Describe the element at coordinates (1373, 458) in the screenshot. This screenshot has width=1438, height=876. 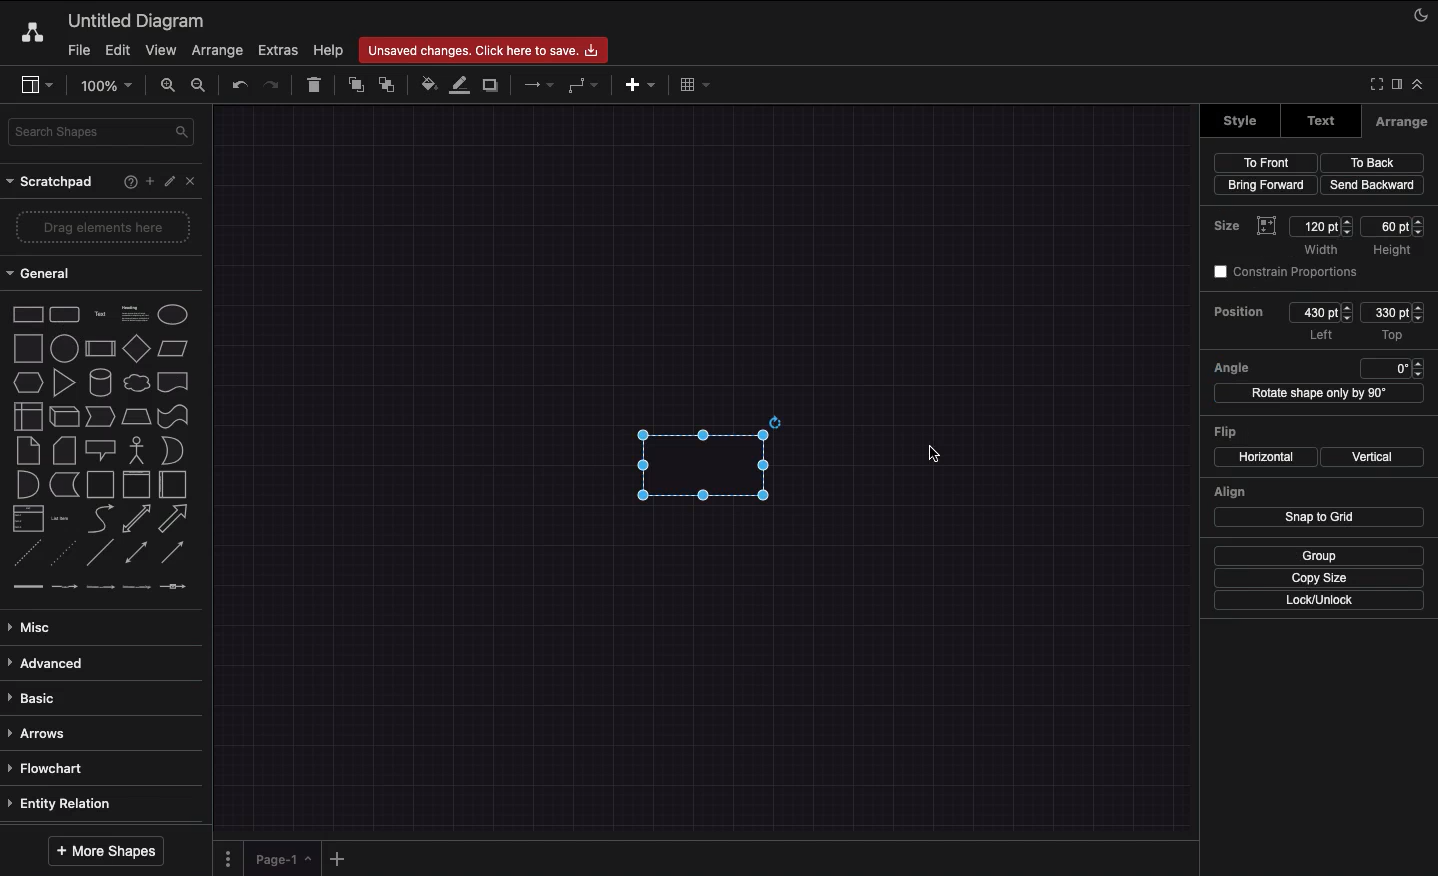
I see `Vertical` at that location.